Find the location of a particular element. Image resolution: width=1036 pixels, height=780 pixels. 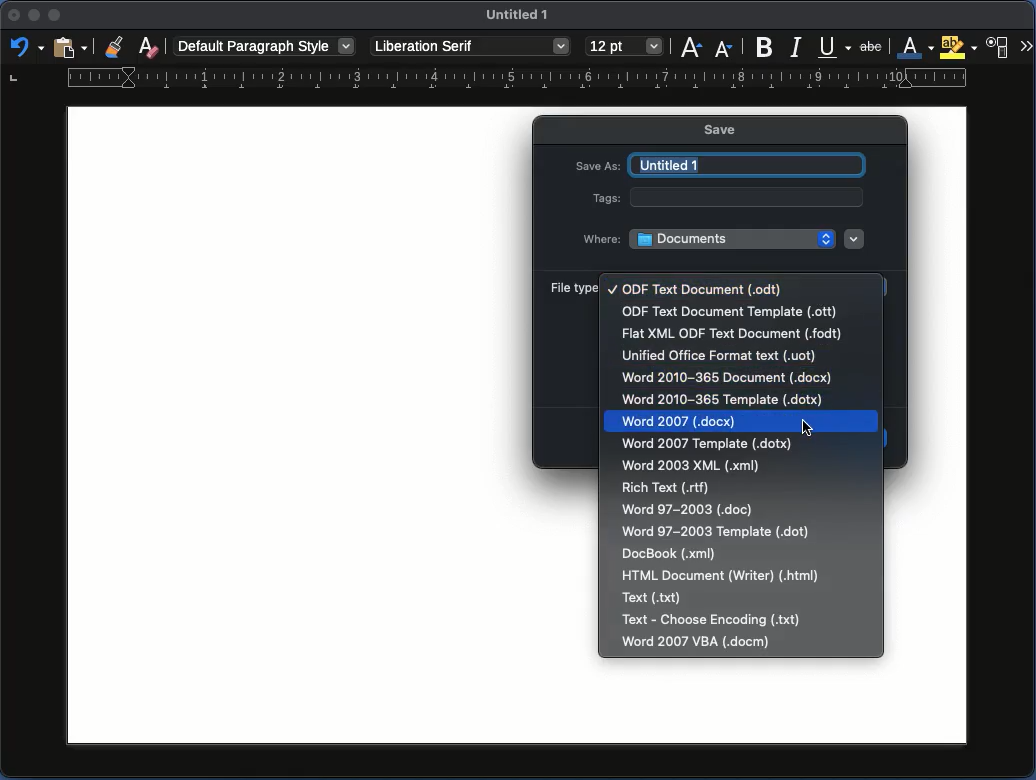

doc is located at coordinates (689, 508).